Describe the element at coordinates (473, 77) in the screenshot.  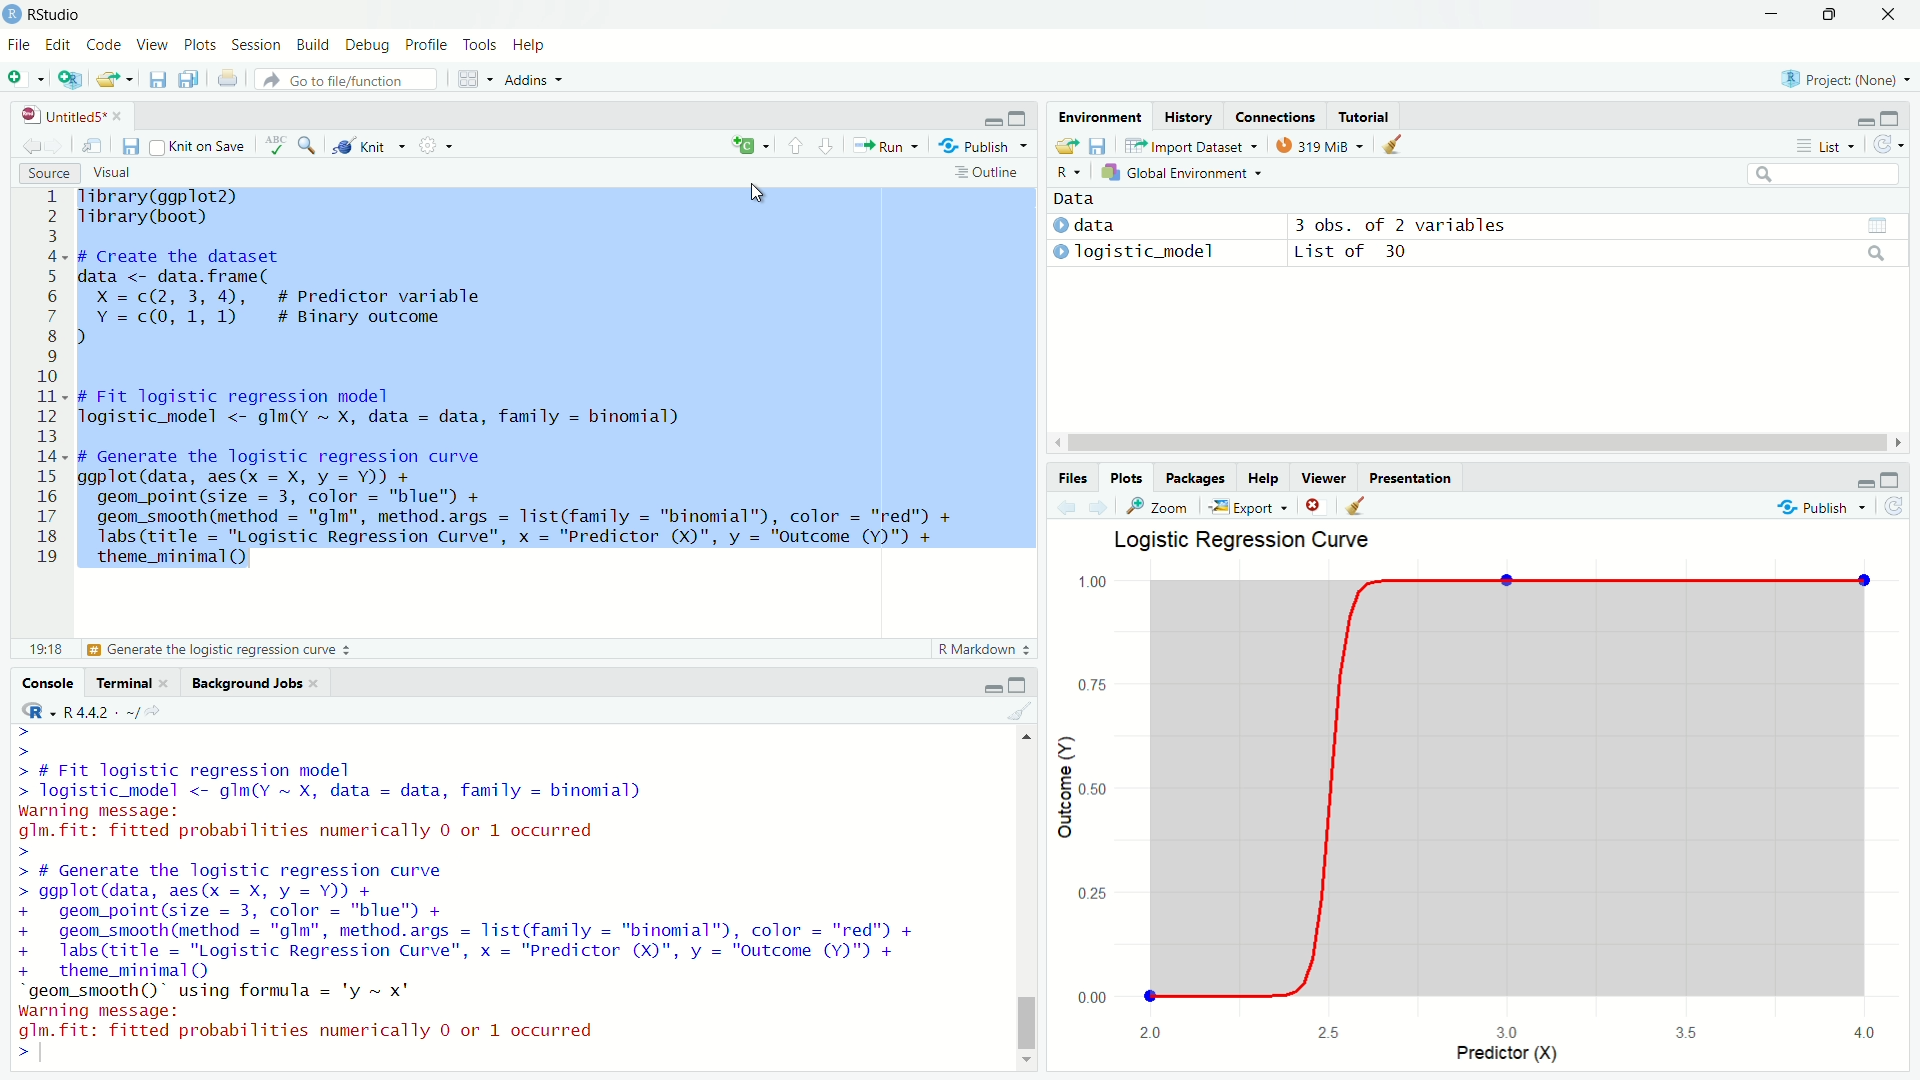
I see `Workspace panes` at that location.